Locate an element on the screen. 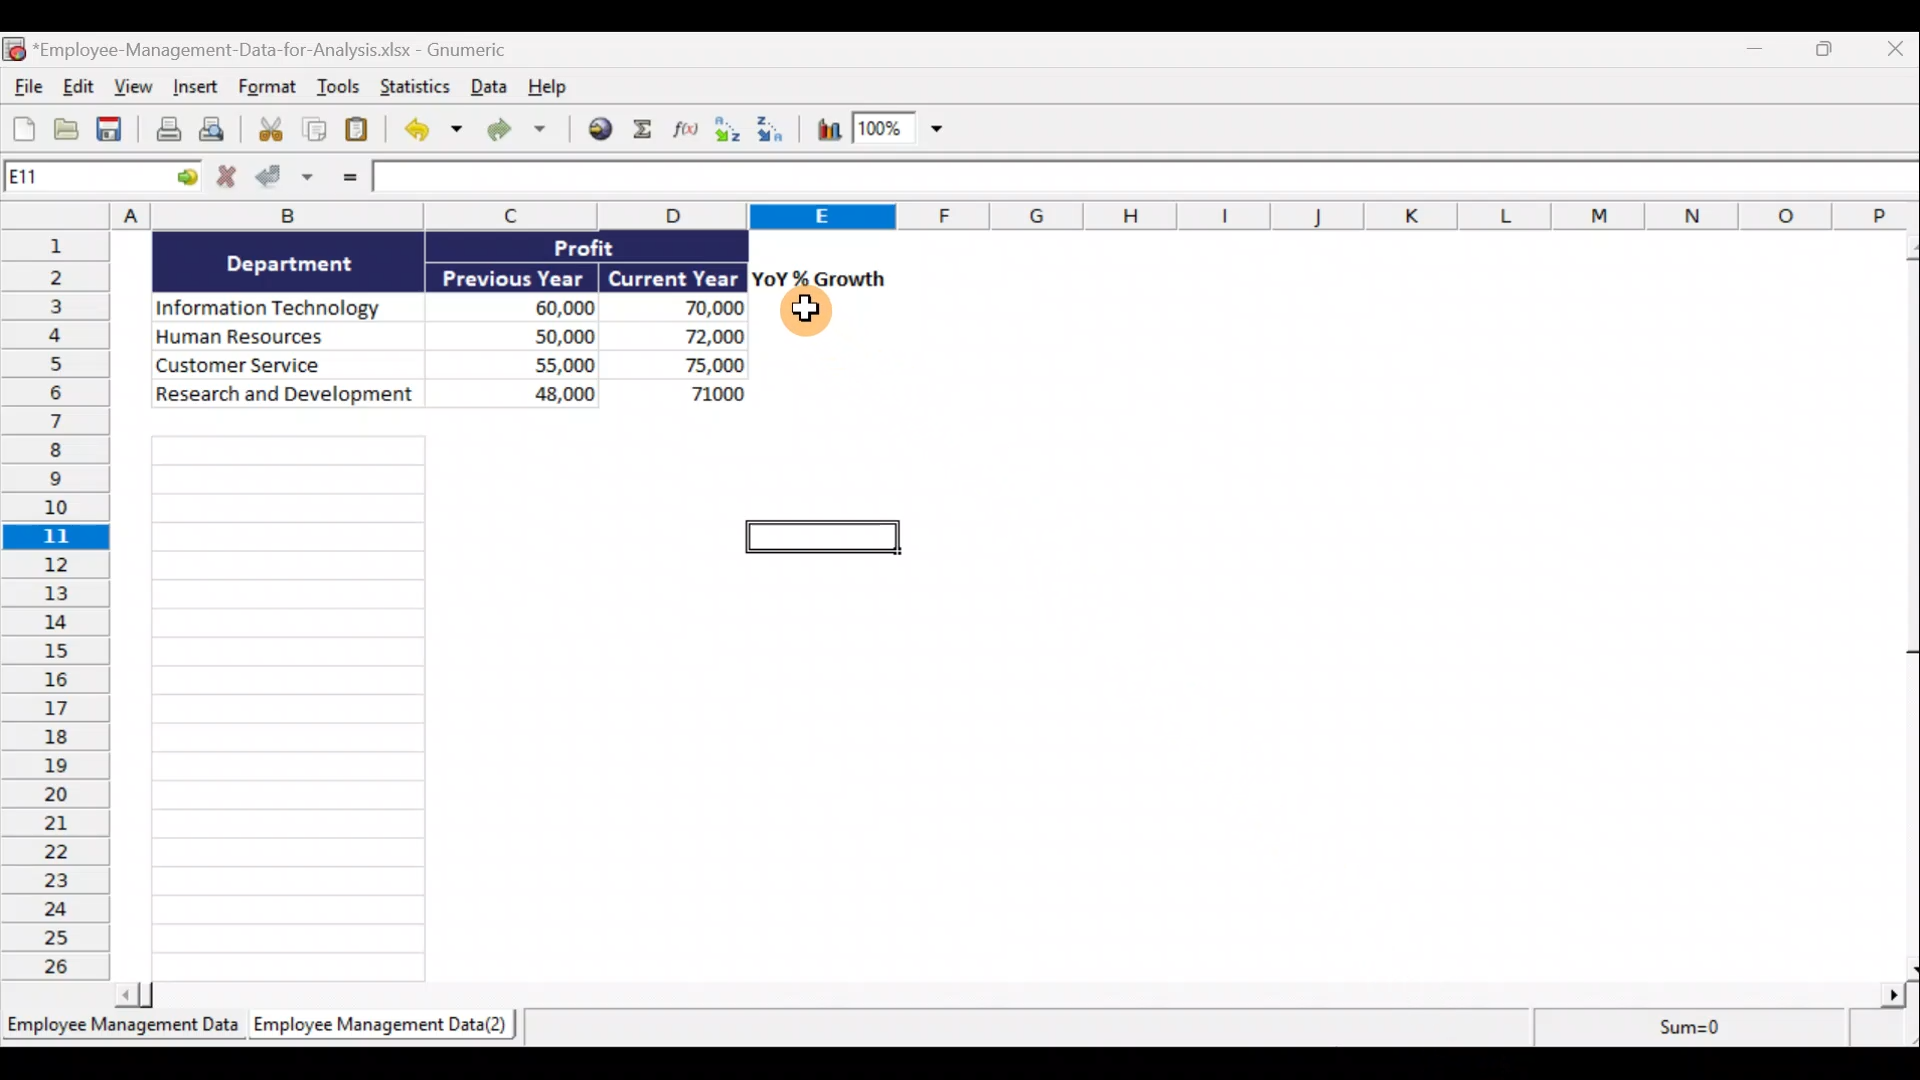 This screenshot has width=1920, height=1080. Cells is located at coordinates (290, 708).